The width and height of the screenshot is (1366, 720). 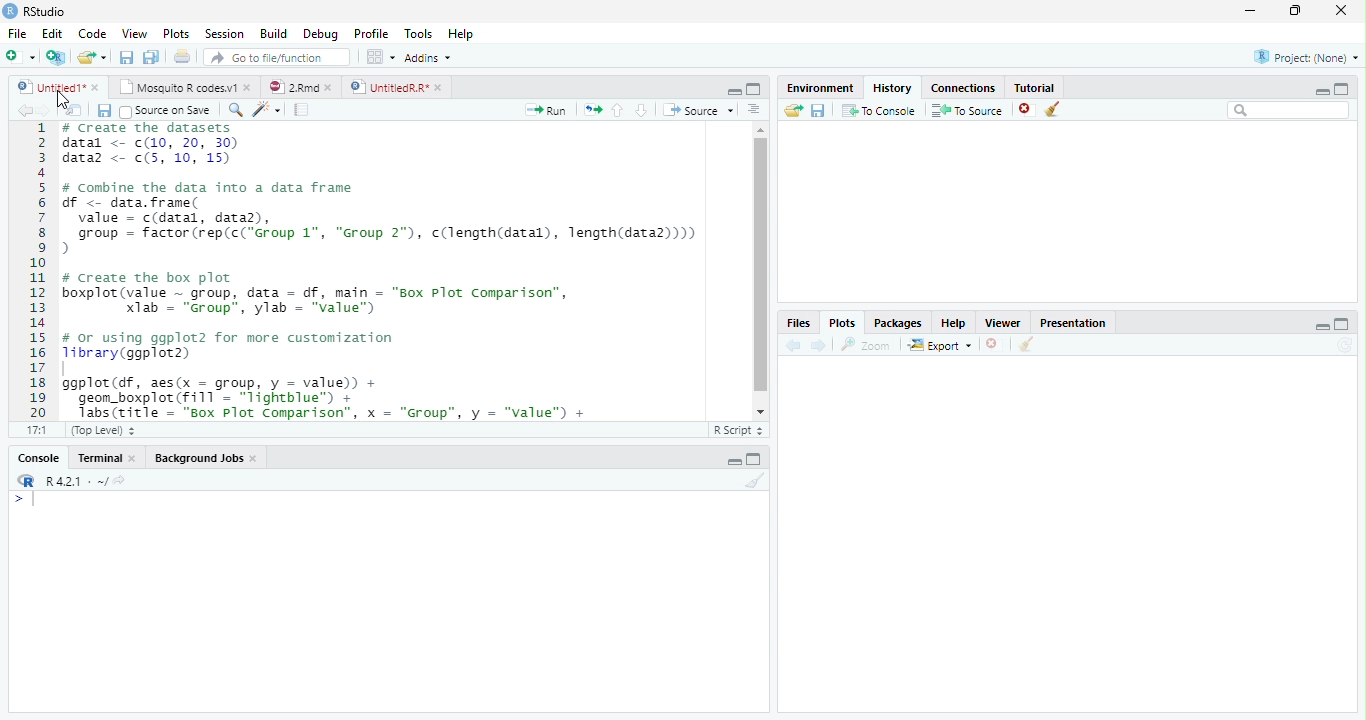 What do you see at coordinates (968, 110) in the screenshot?
I see `To Source` at bounding box center [968, 110].